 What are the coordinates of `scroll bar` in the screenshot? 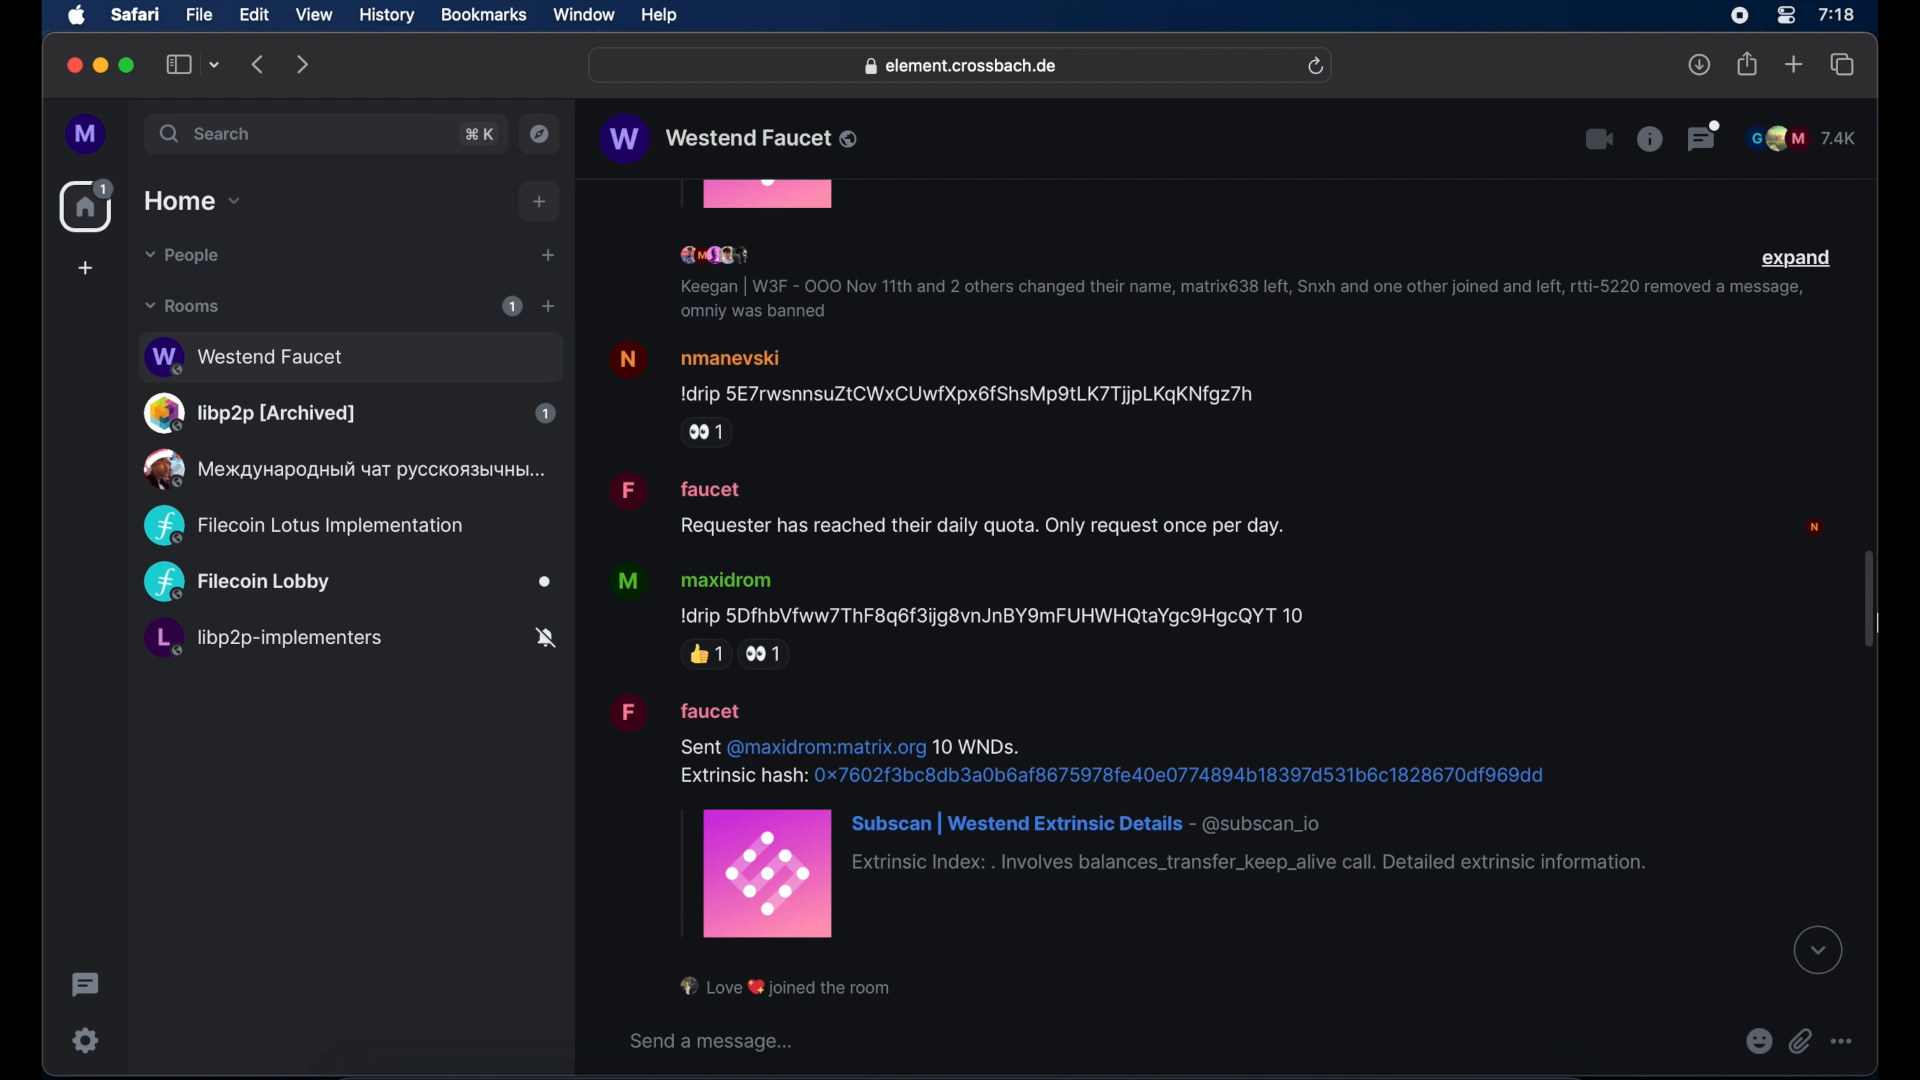 It's located at (1868, 601).